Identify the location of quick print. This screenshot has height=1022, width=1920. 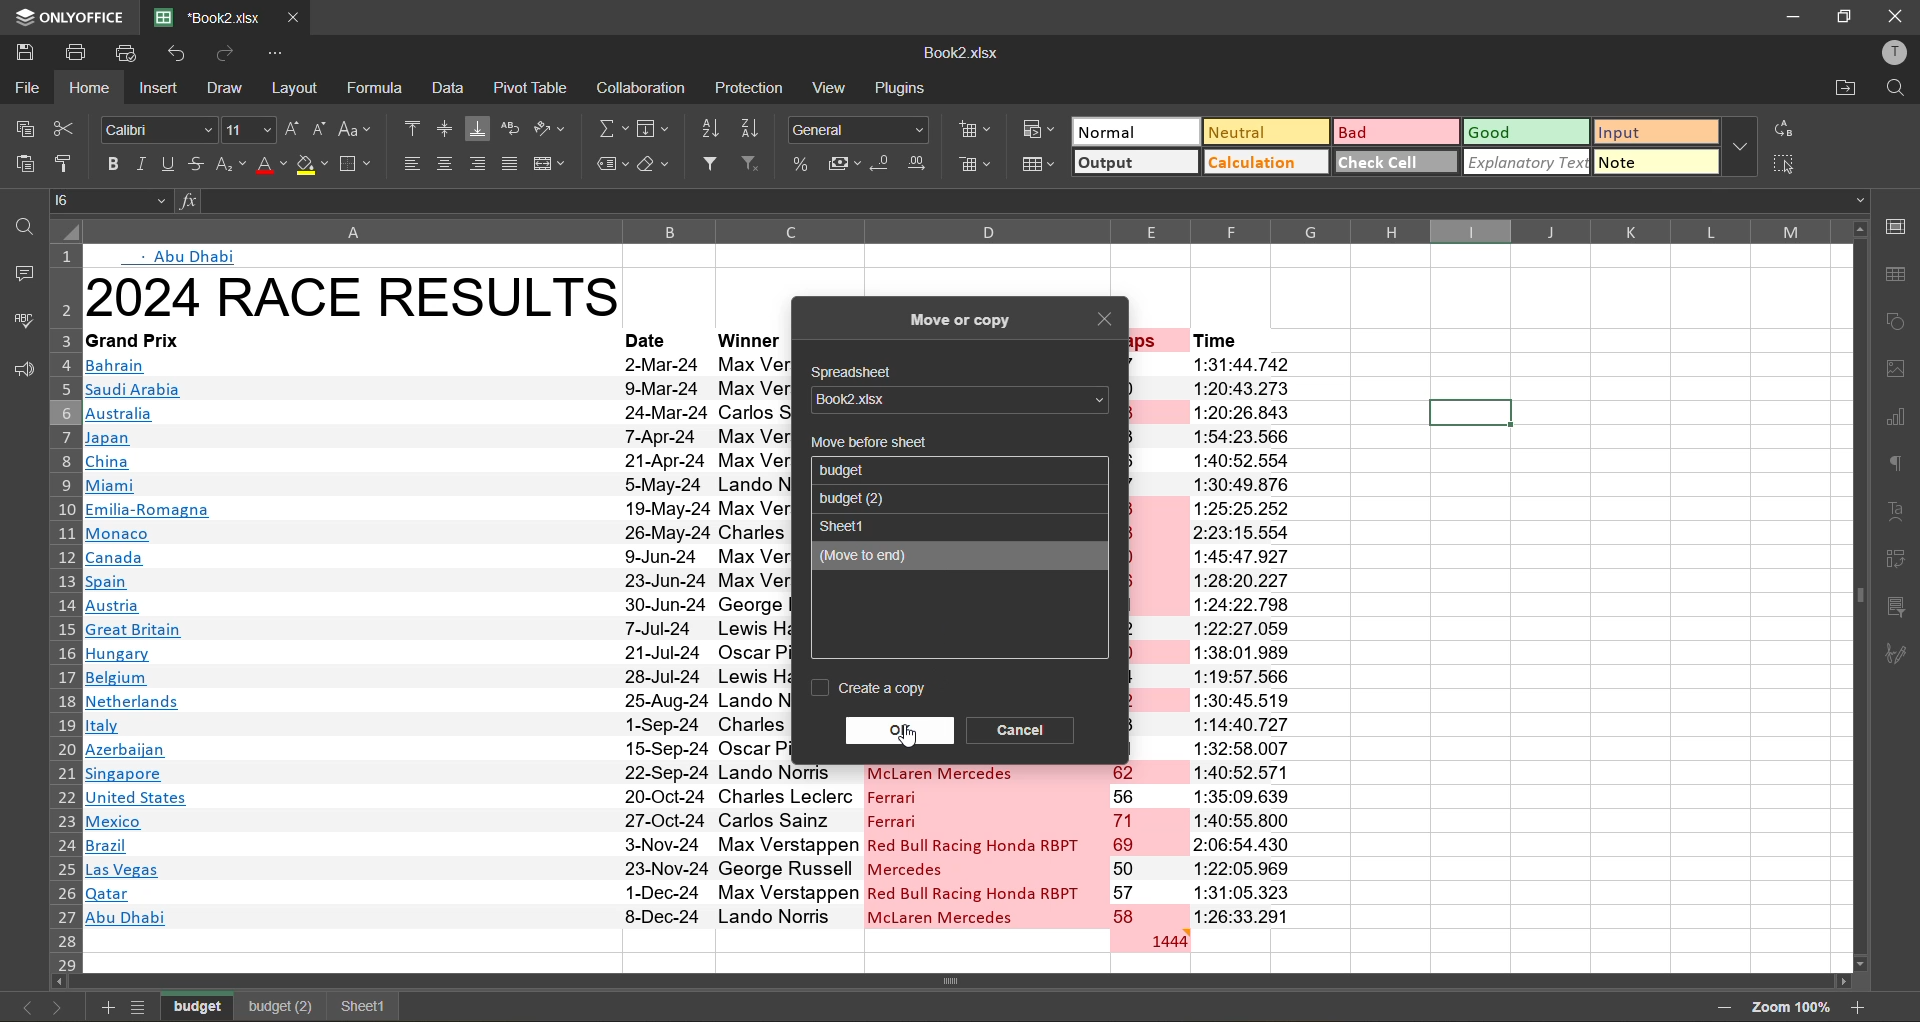
(128, 51).